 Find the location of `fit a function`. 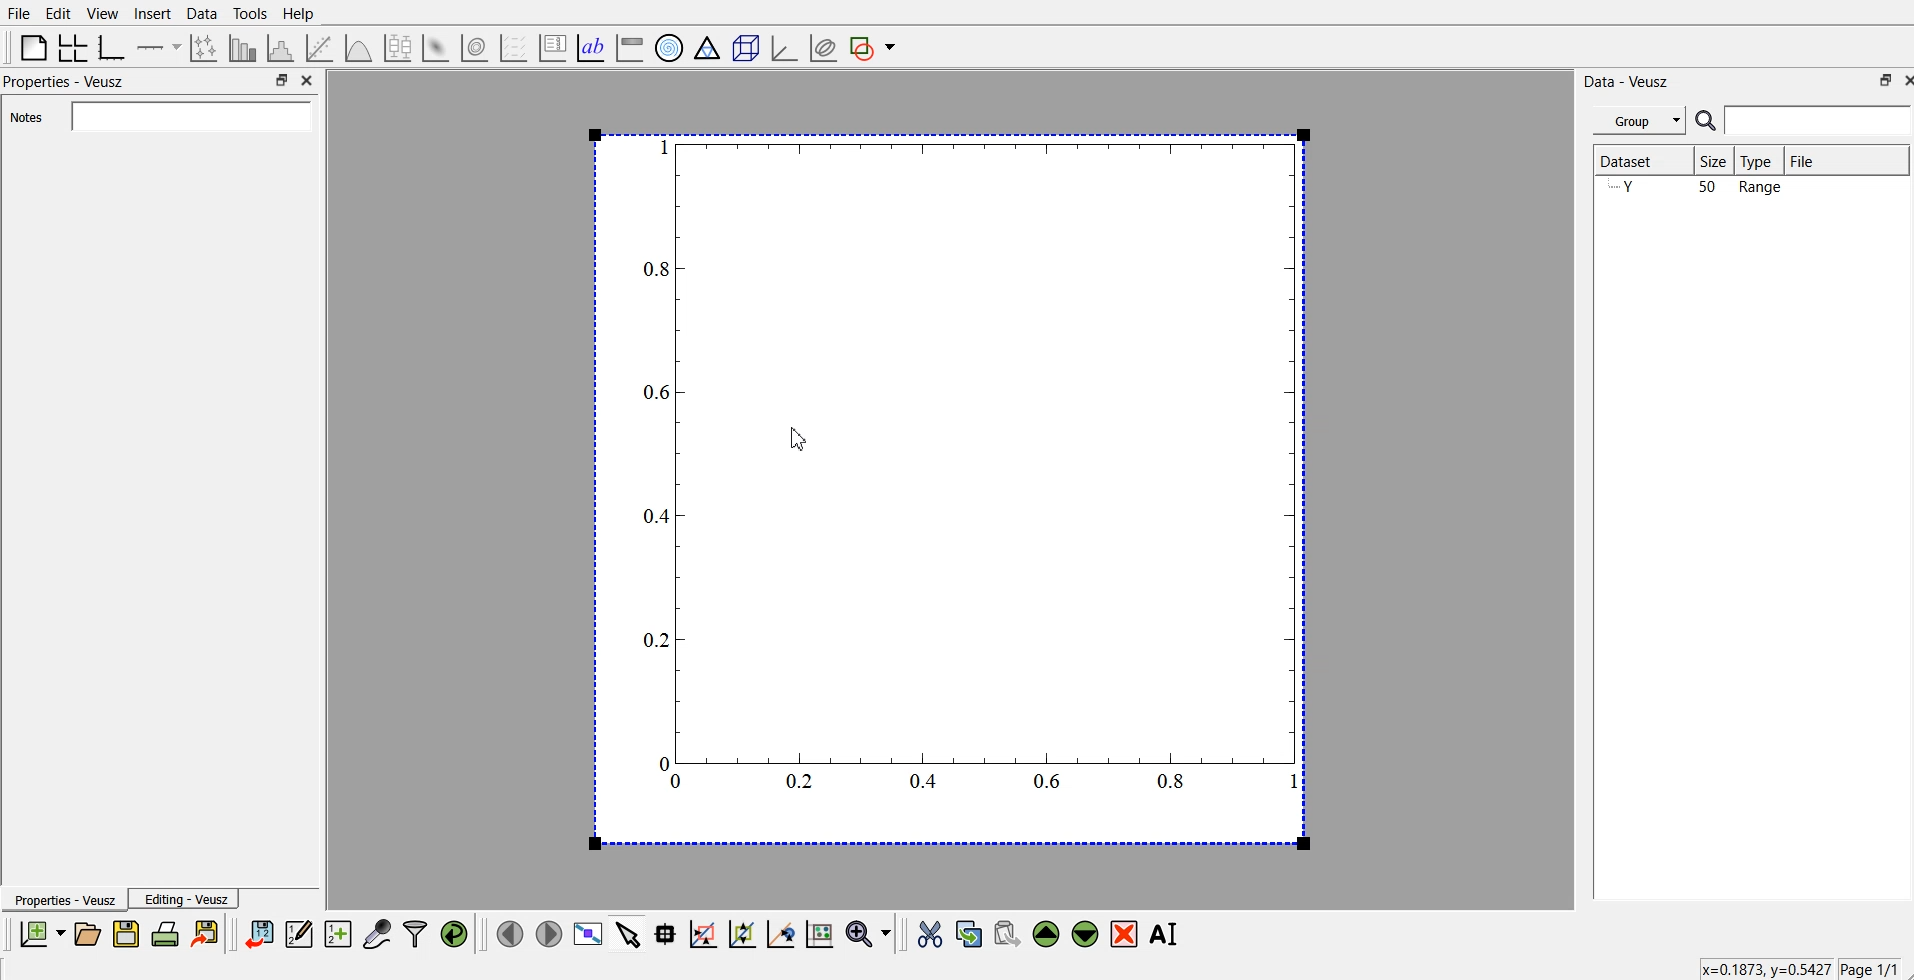

fit a function is located at coordinates (322, 46).